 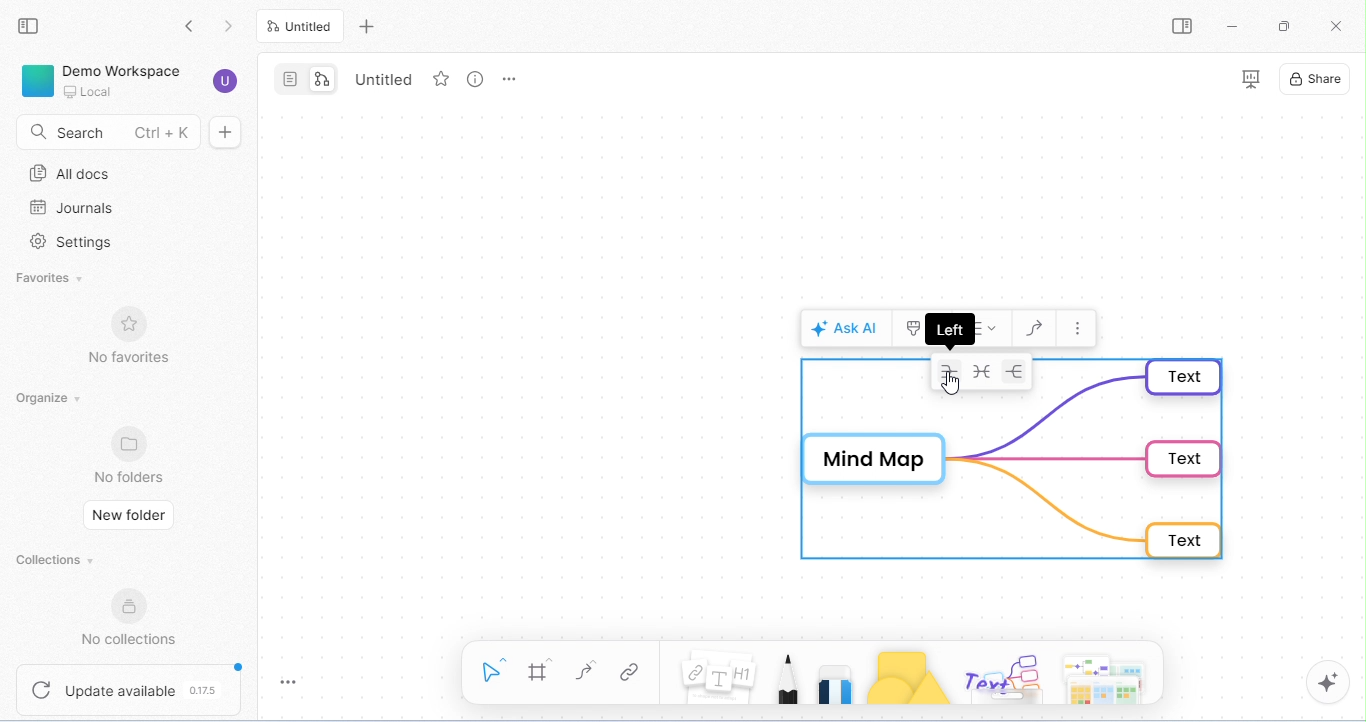 I want to click on edgeless mode, so click(x=322, y=77).